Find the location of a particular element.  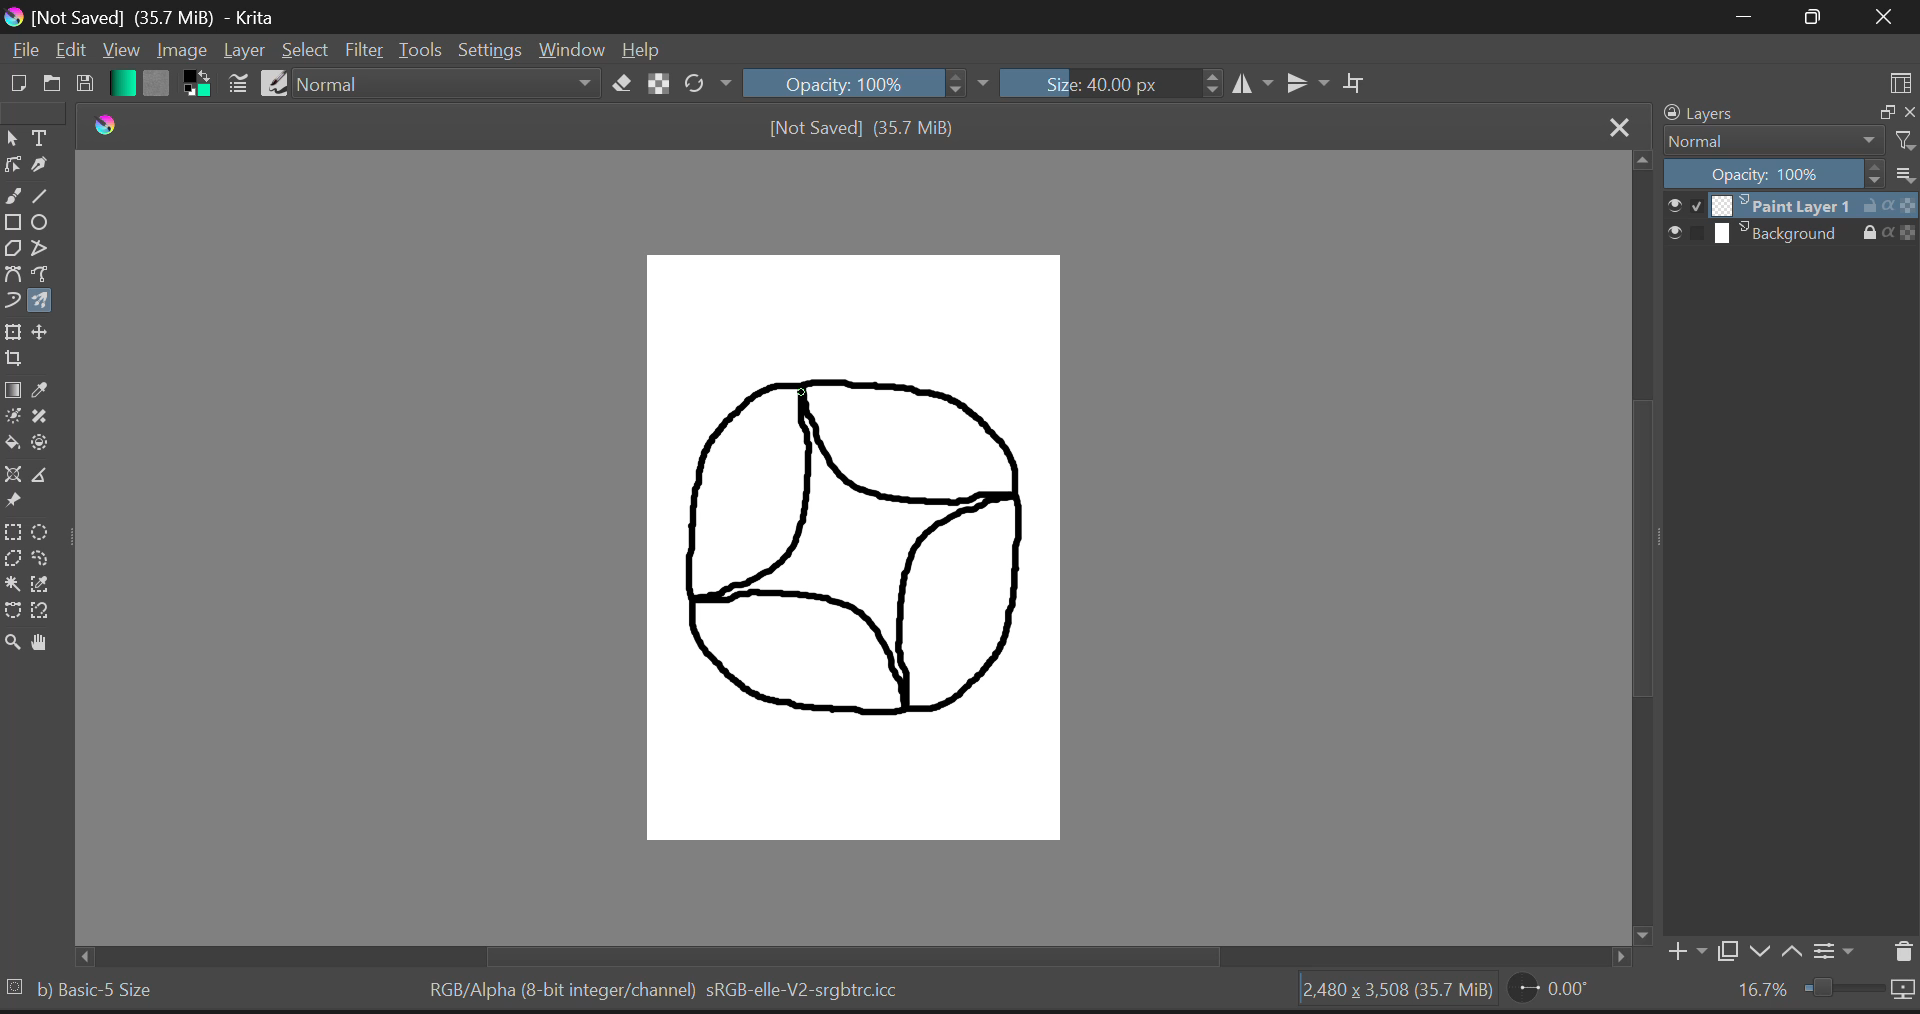

RGB/Alpha (8-bit integer/channel) sRGB-elle-V2-srgbtrc.icc is located at coordinates (671, 990).